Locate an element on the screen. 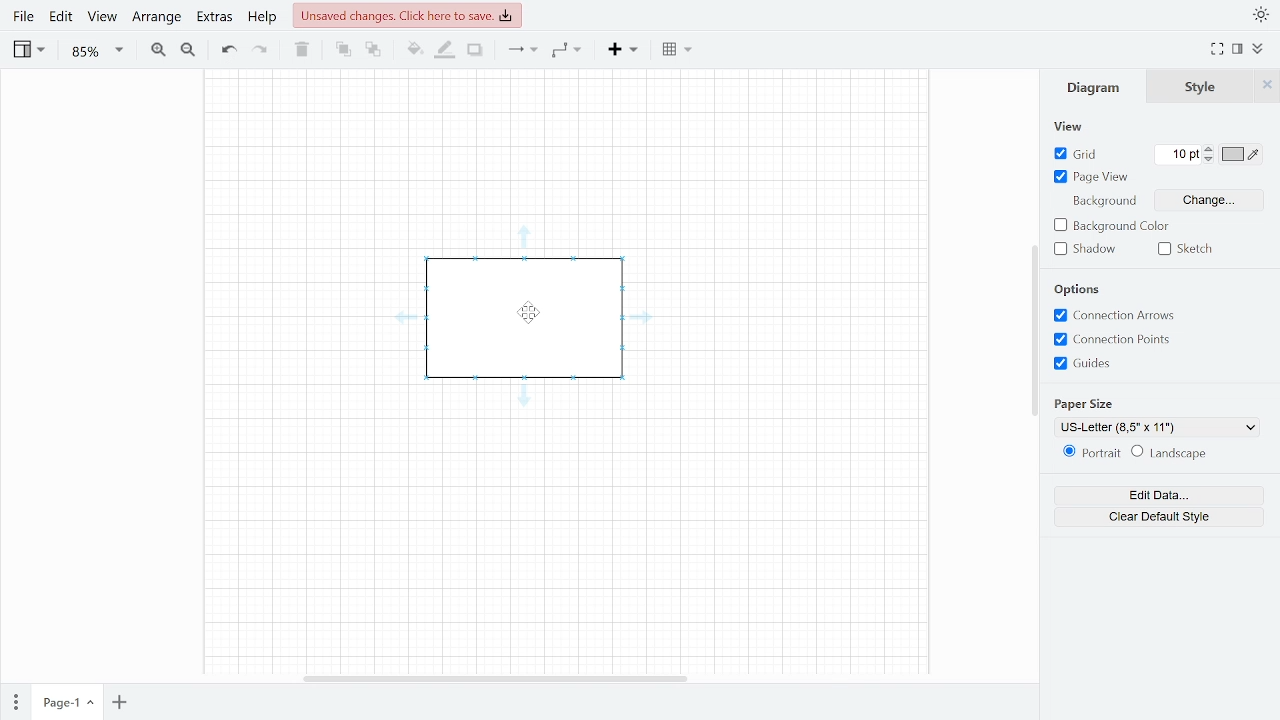 The height and width of the screenshot is (720, 1280). Pages is located at coordinates (14, 702).